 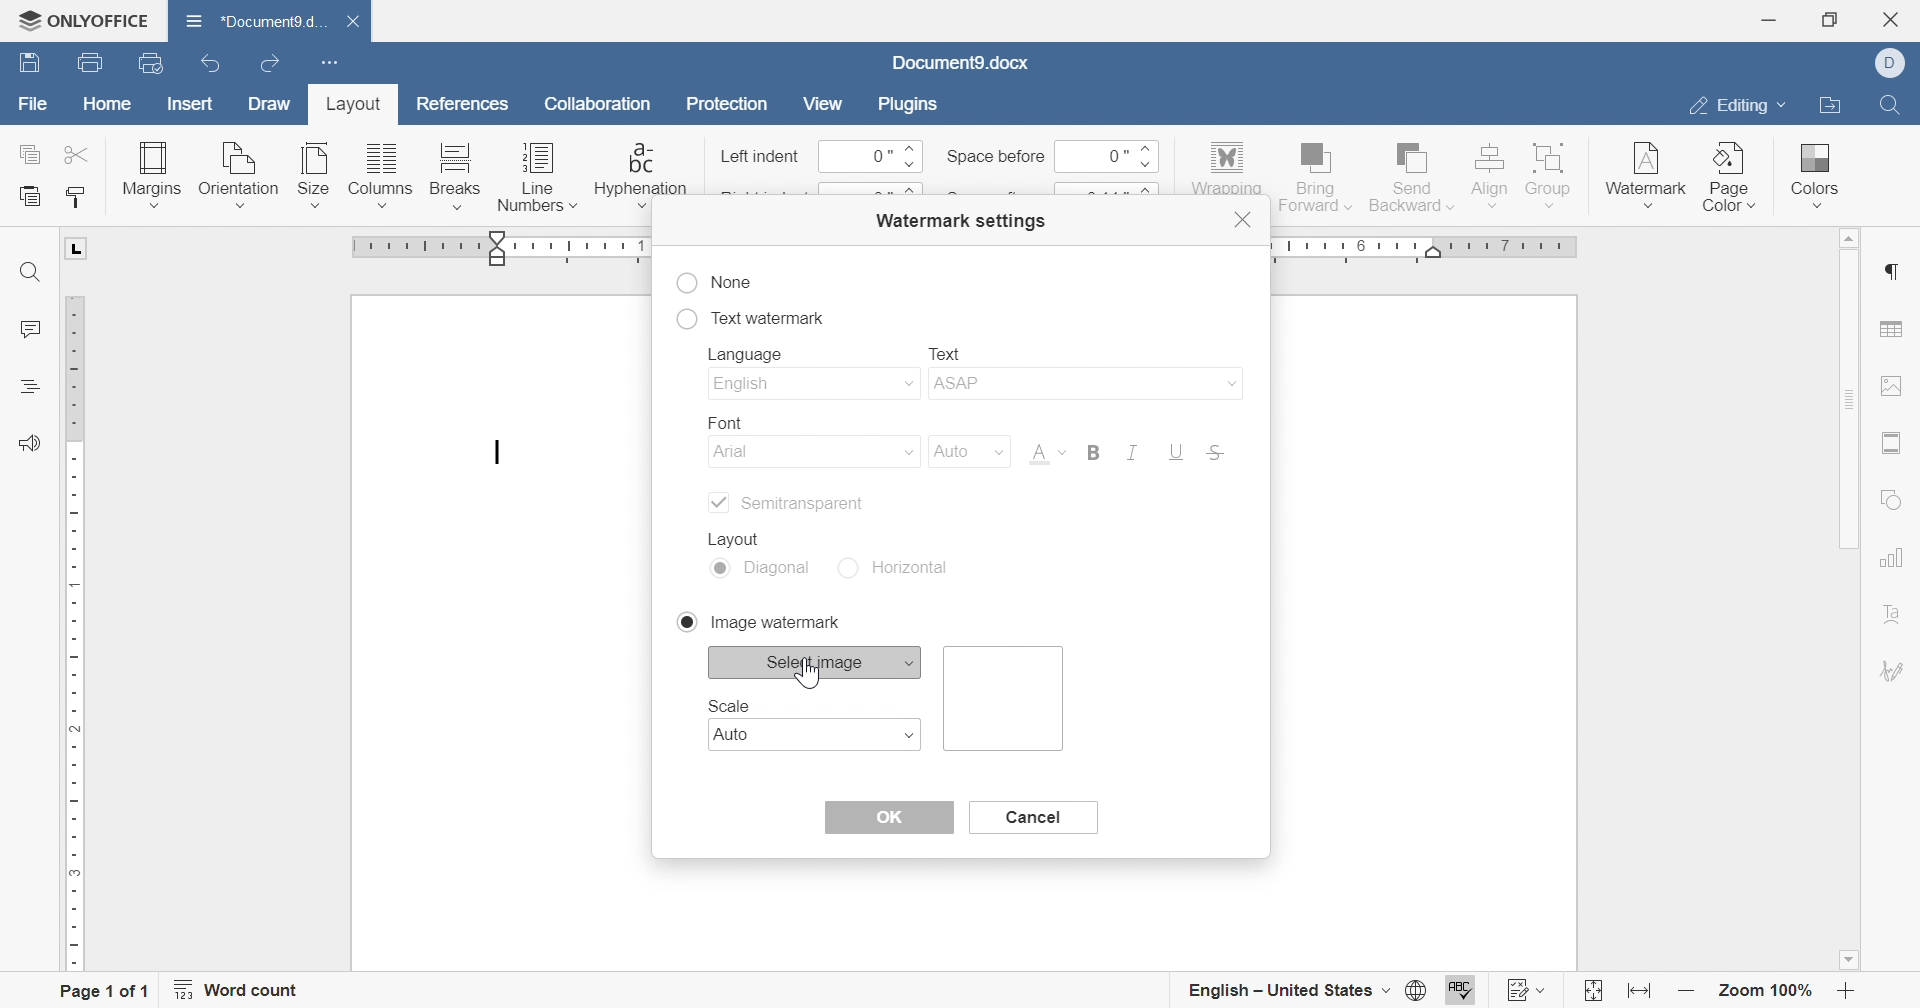 I want to click on watermark settings, so click(x=958, y=219).